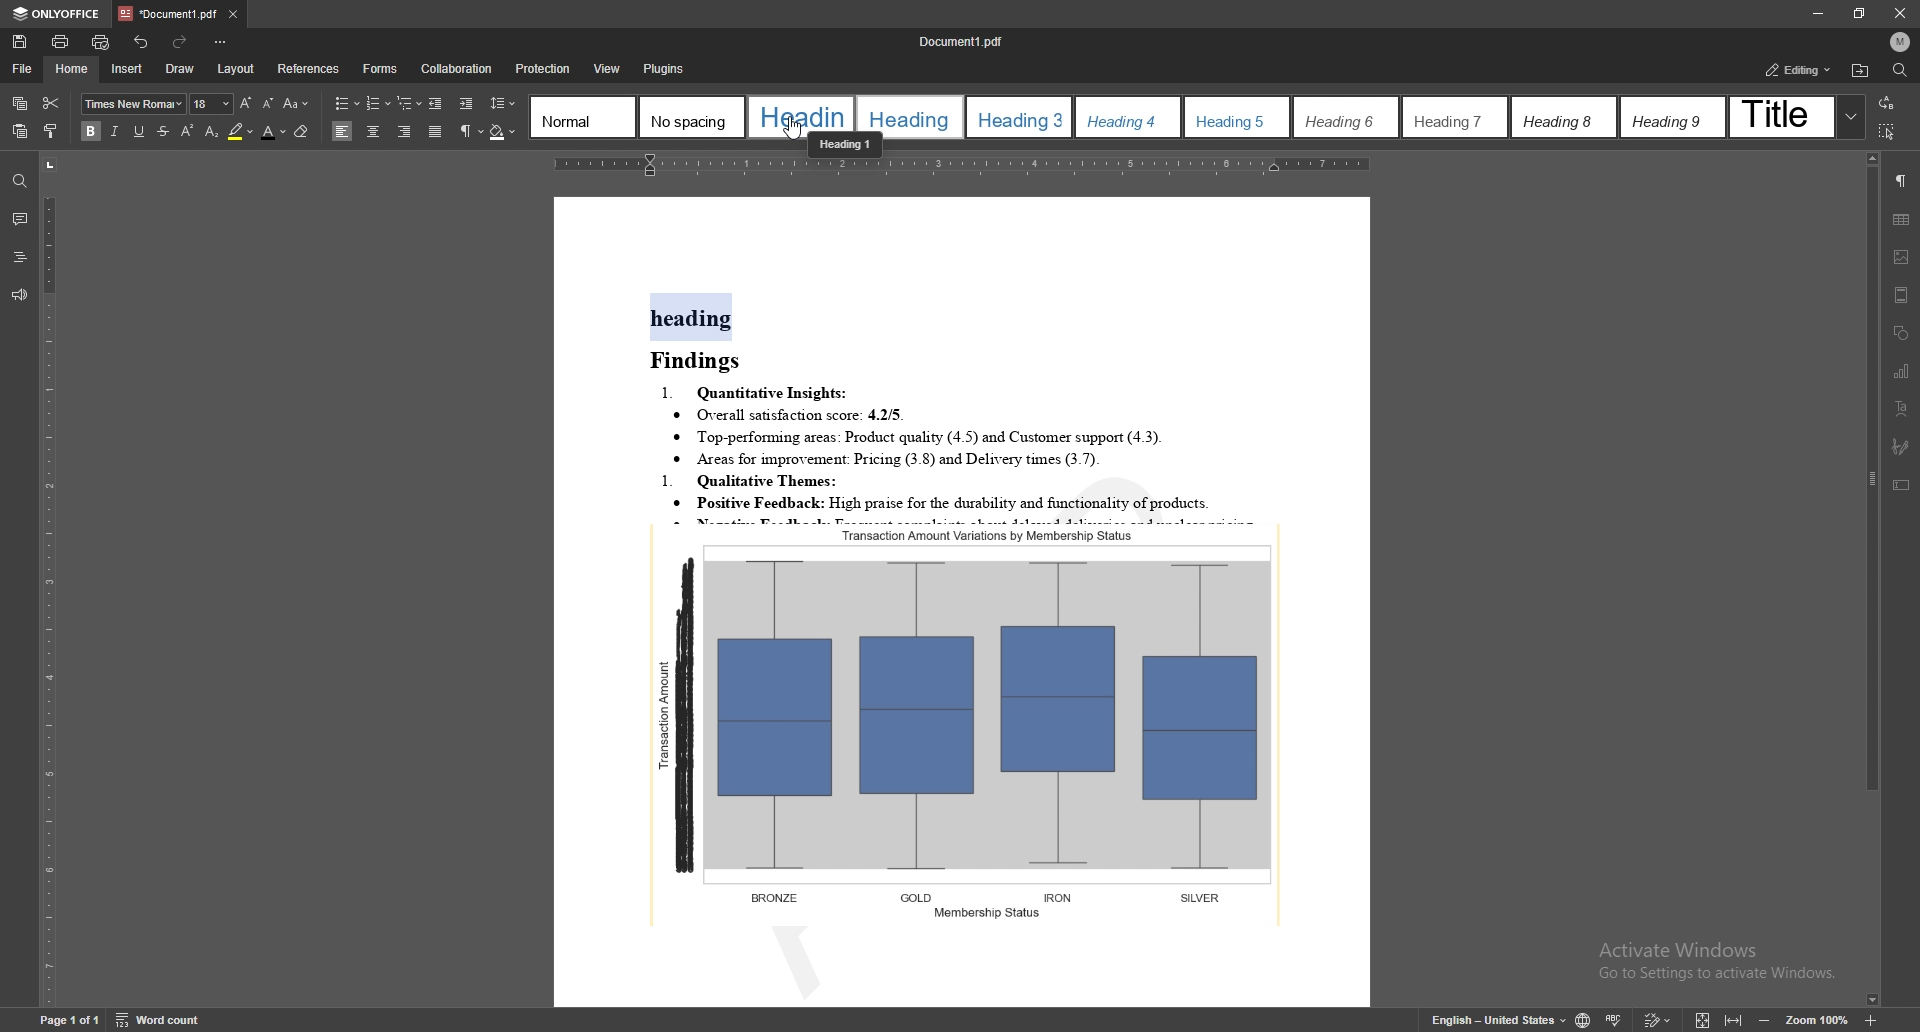  I want to click on home, so click(73, 68).